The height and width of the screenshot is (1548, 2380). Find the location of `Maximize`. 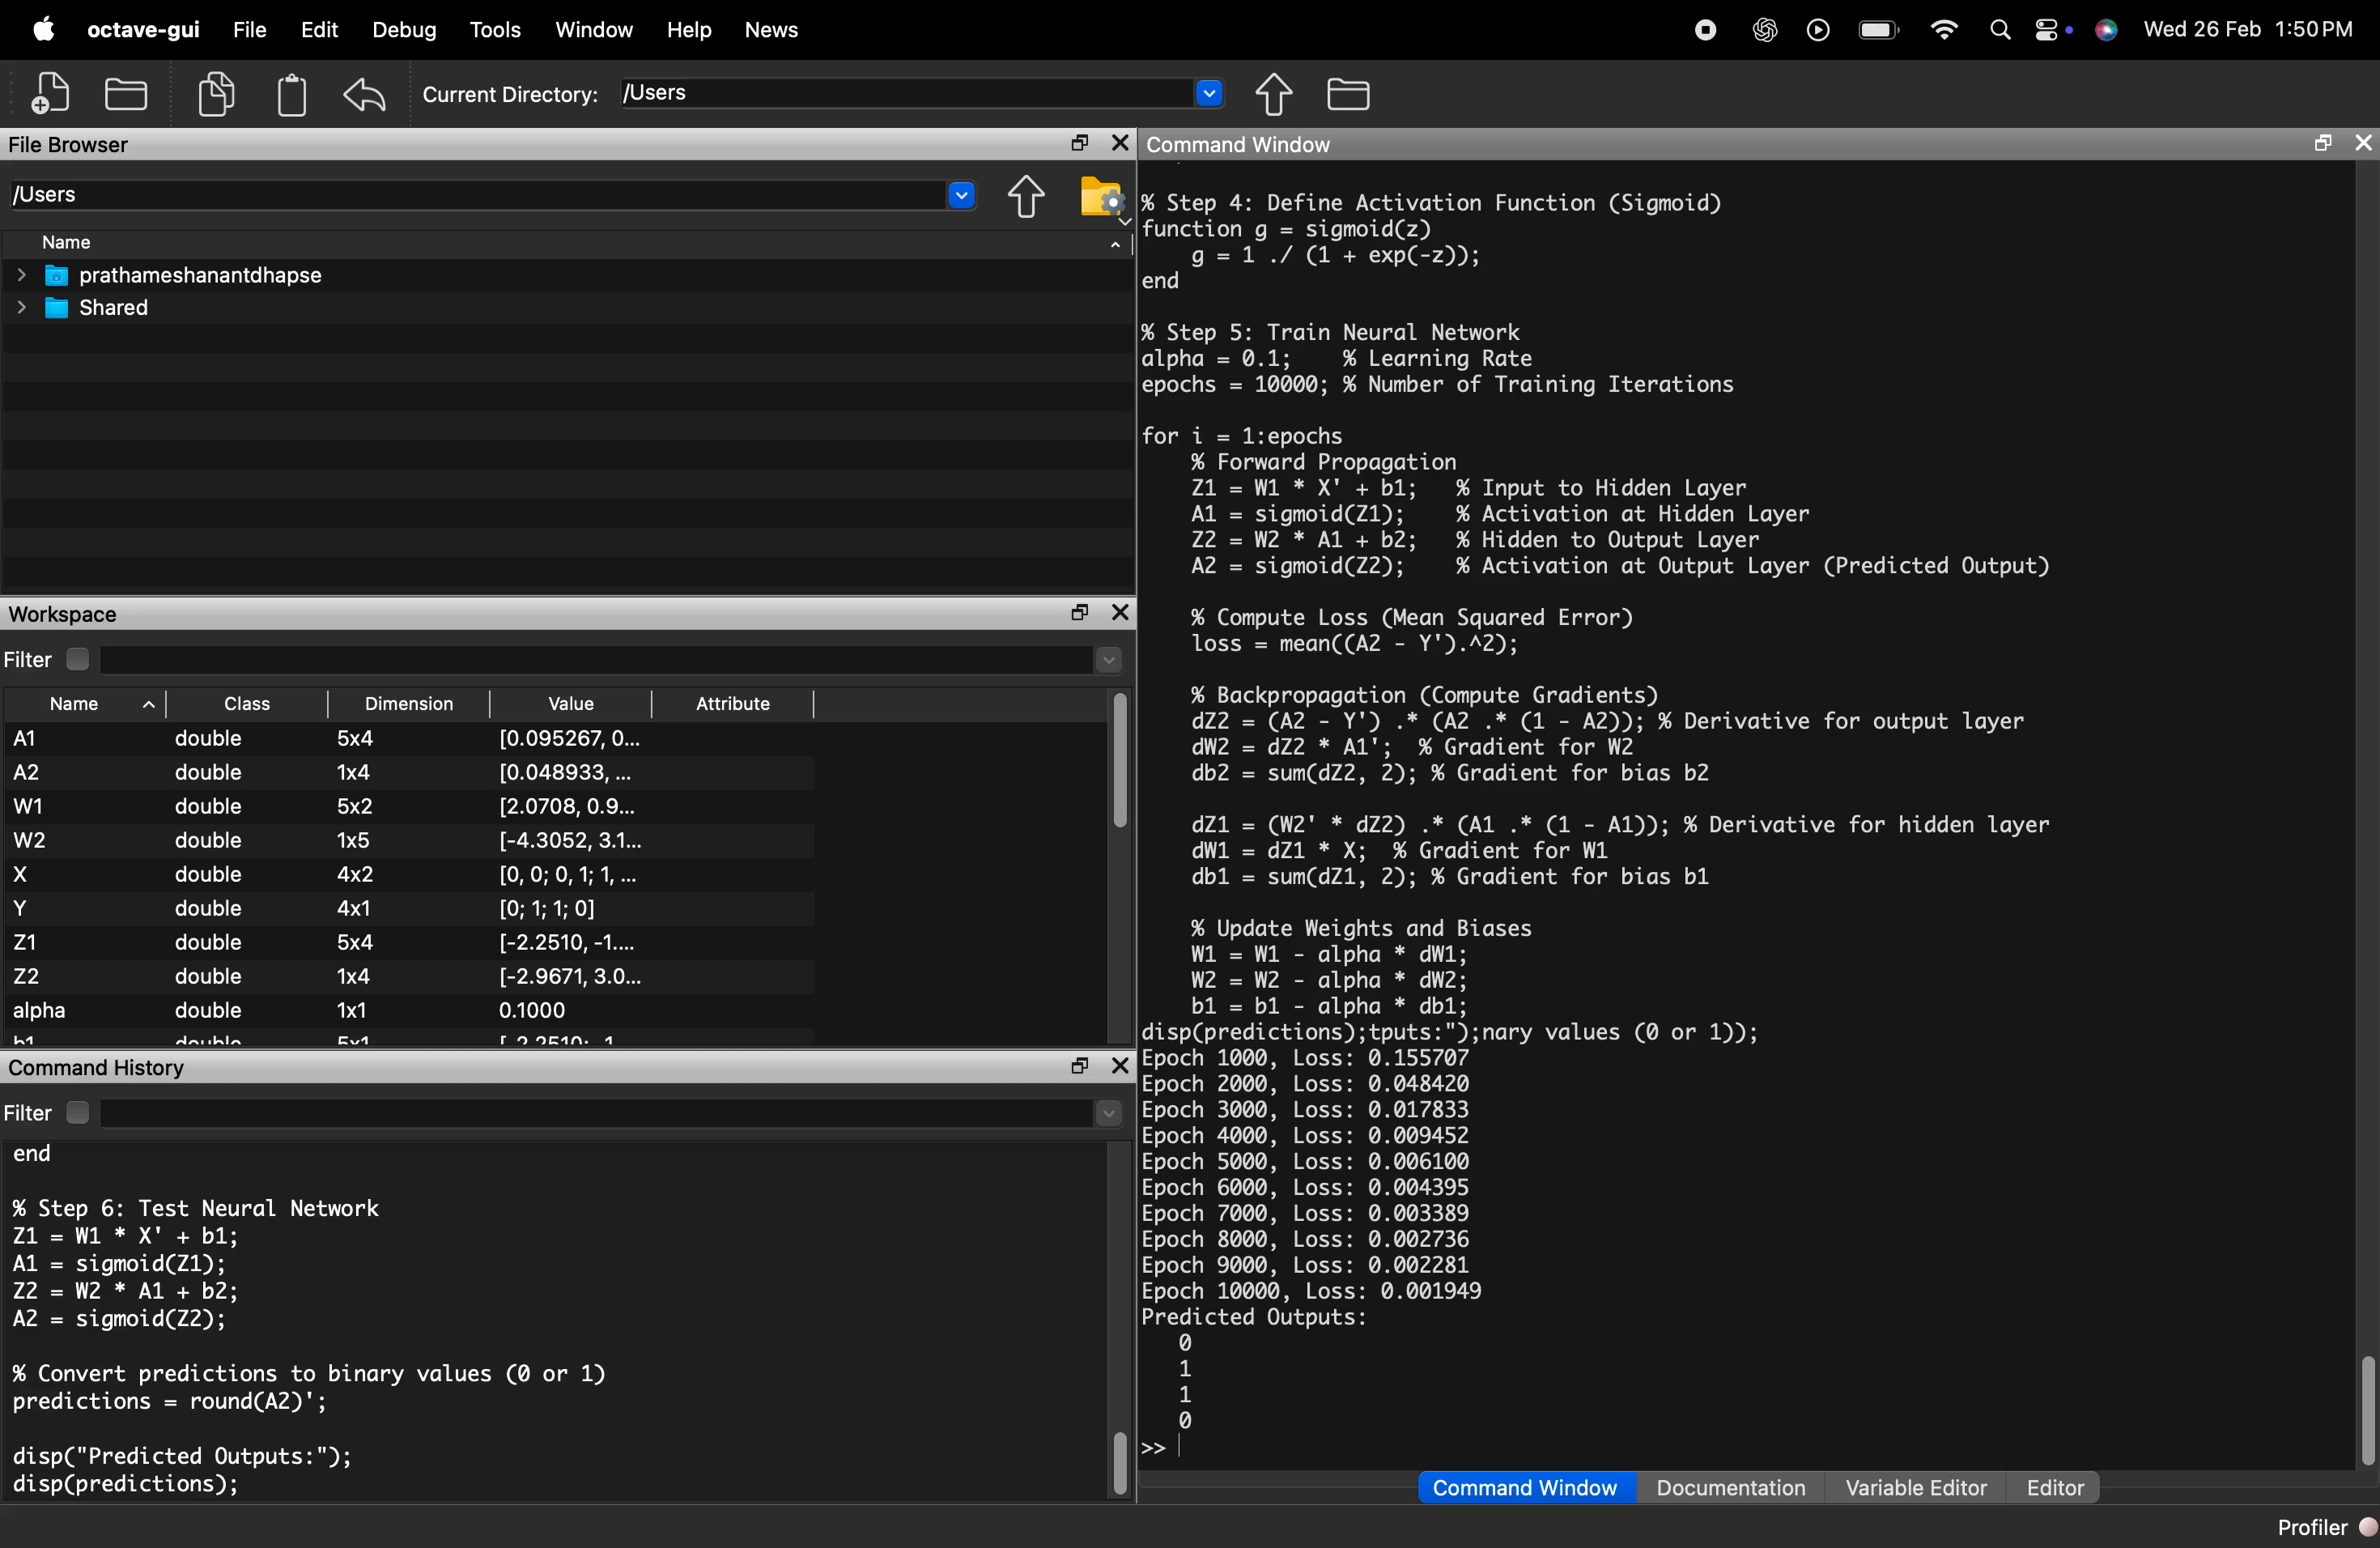

Maximize is located at coordinates (2318, 145).